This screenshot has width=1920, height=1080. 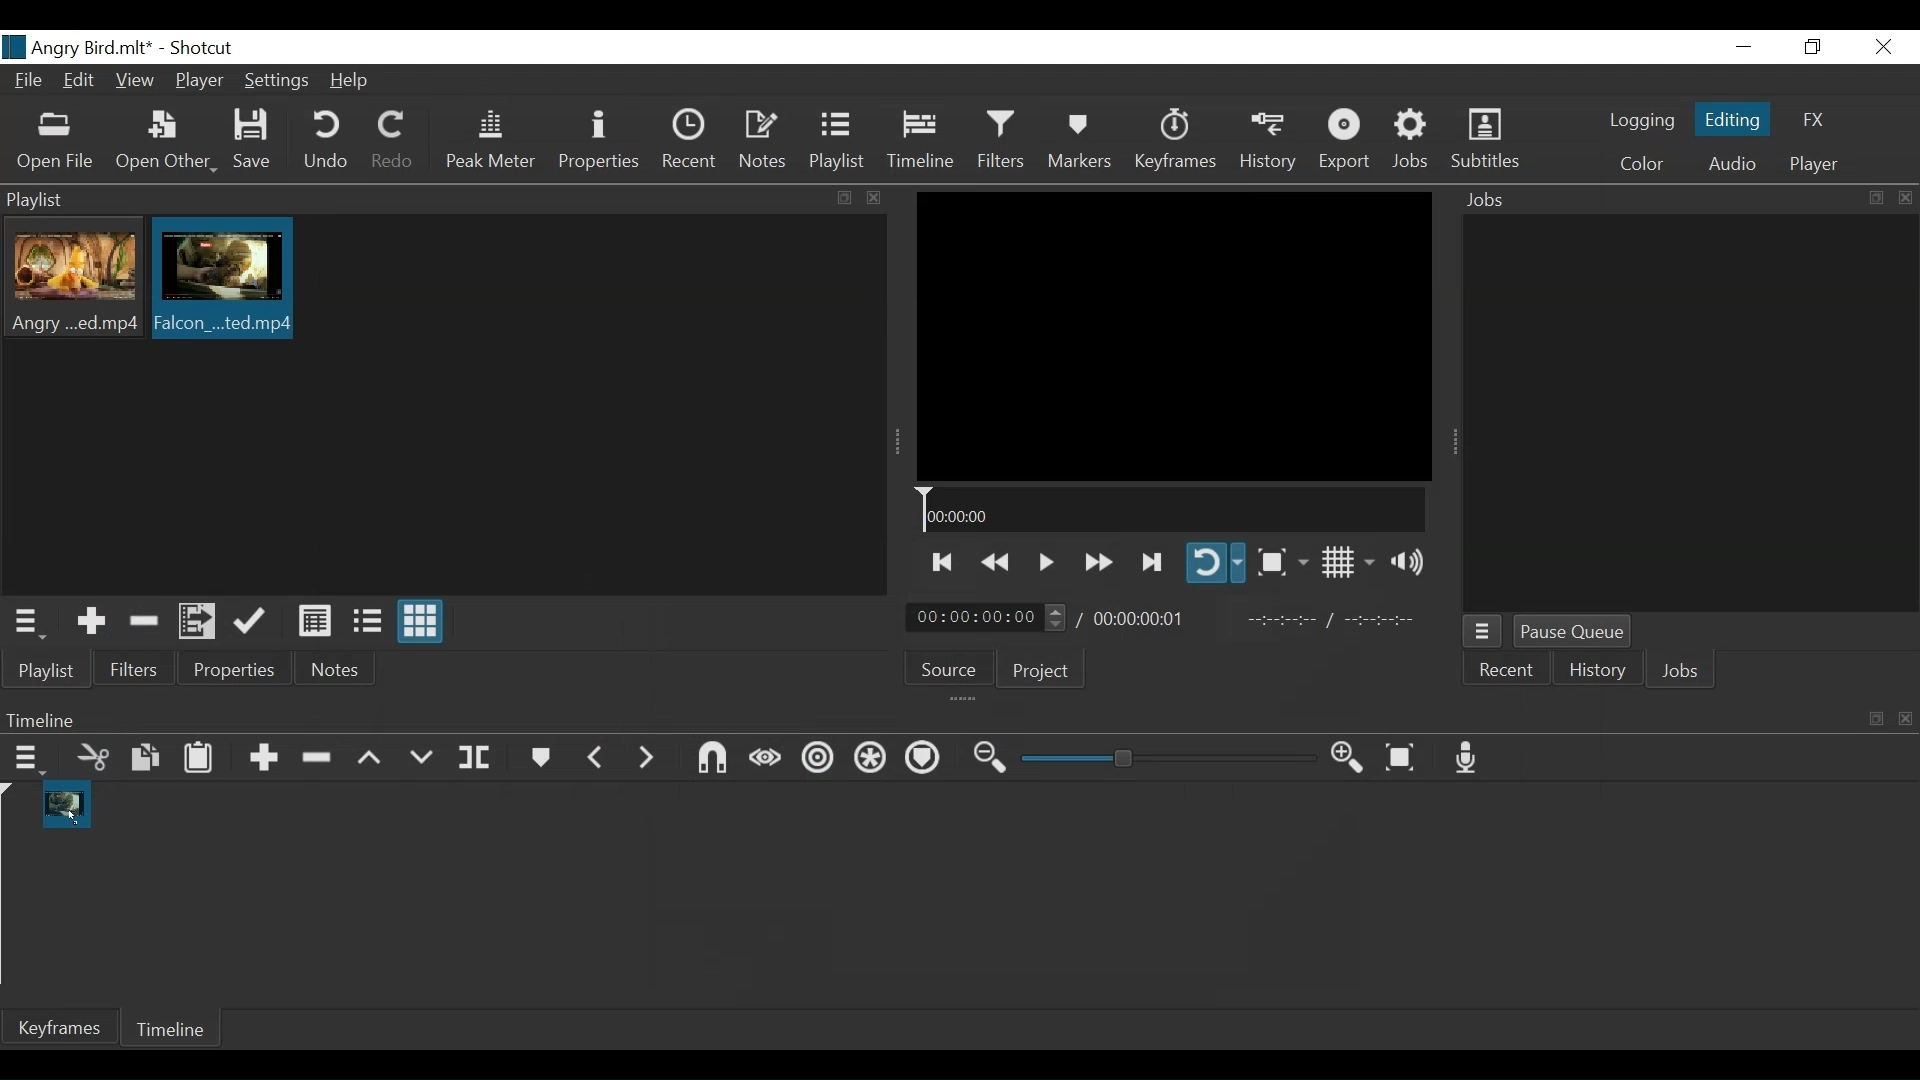 What do you see at coordinates (82, 82) in the screenshot?
I see `Edit` at bounding box center [82, 82].